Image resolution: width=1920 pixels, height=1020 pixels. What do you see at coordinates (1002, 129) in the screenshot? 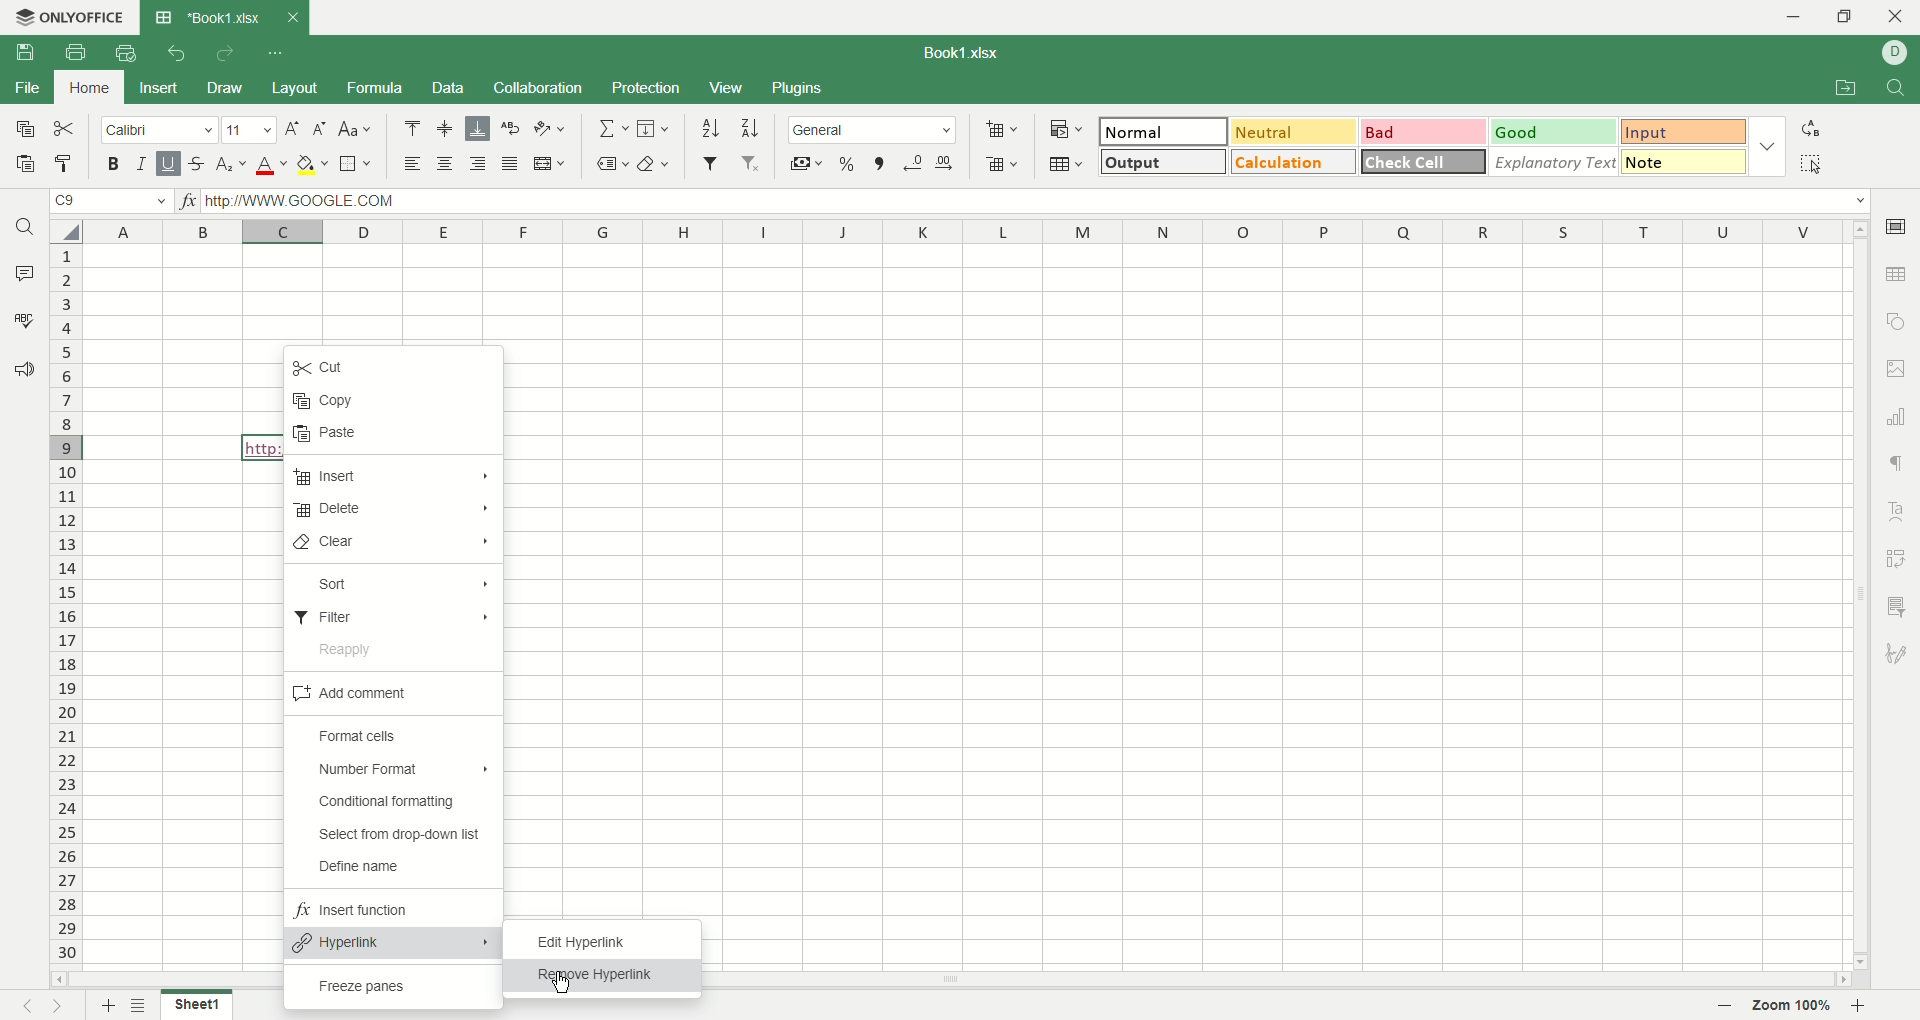
I see `insert cell` at bounding box center [1002, 129].